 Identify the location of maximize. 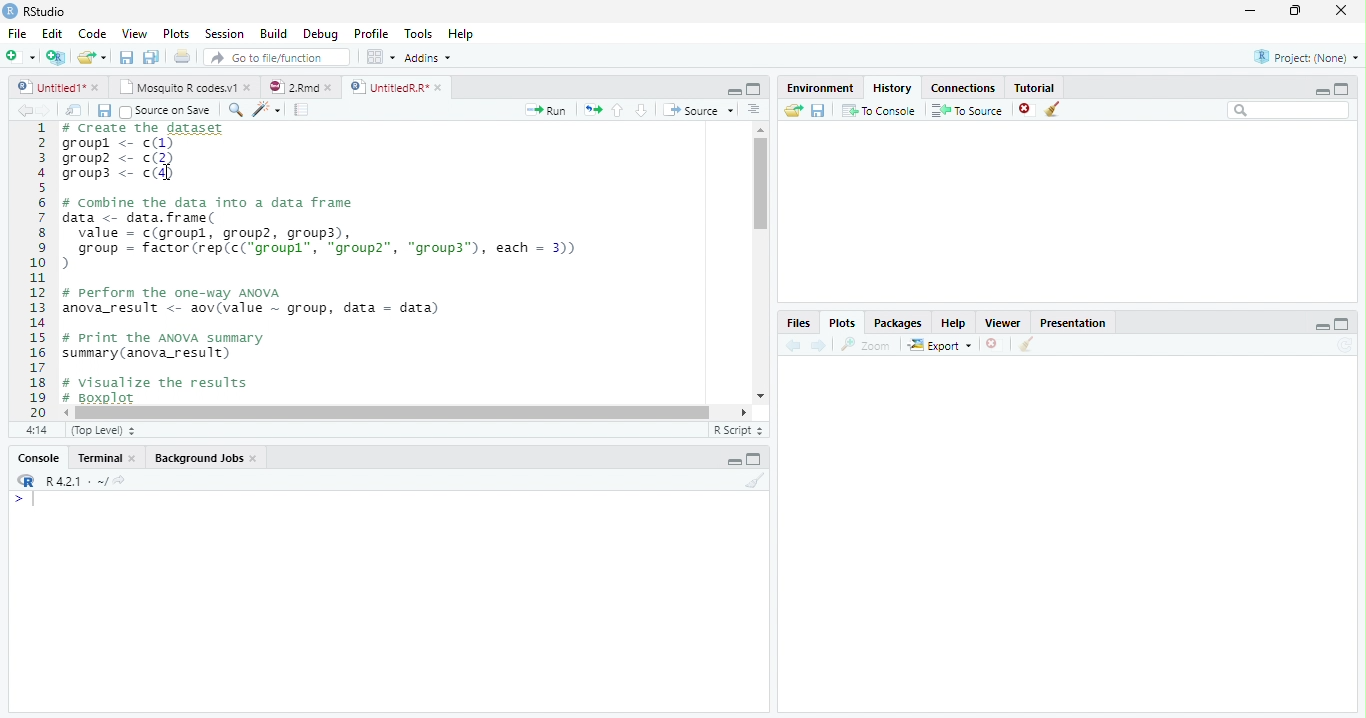
(1345, 88).